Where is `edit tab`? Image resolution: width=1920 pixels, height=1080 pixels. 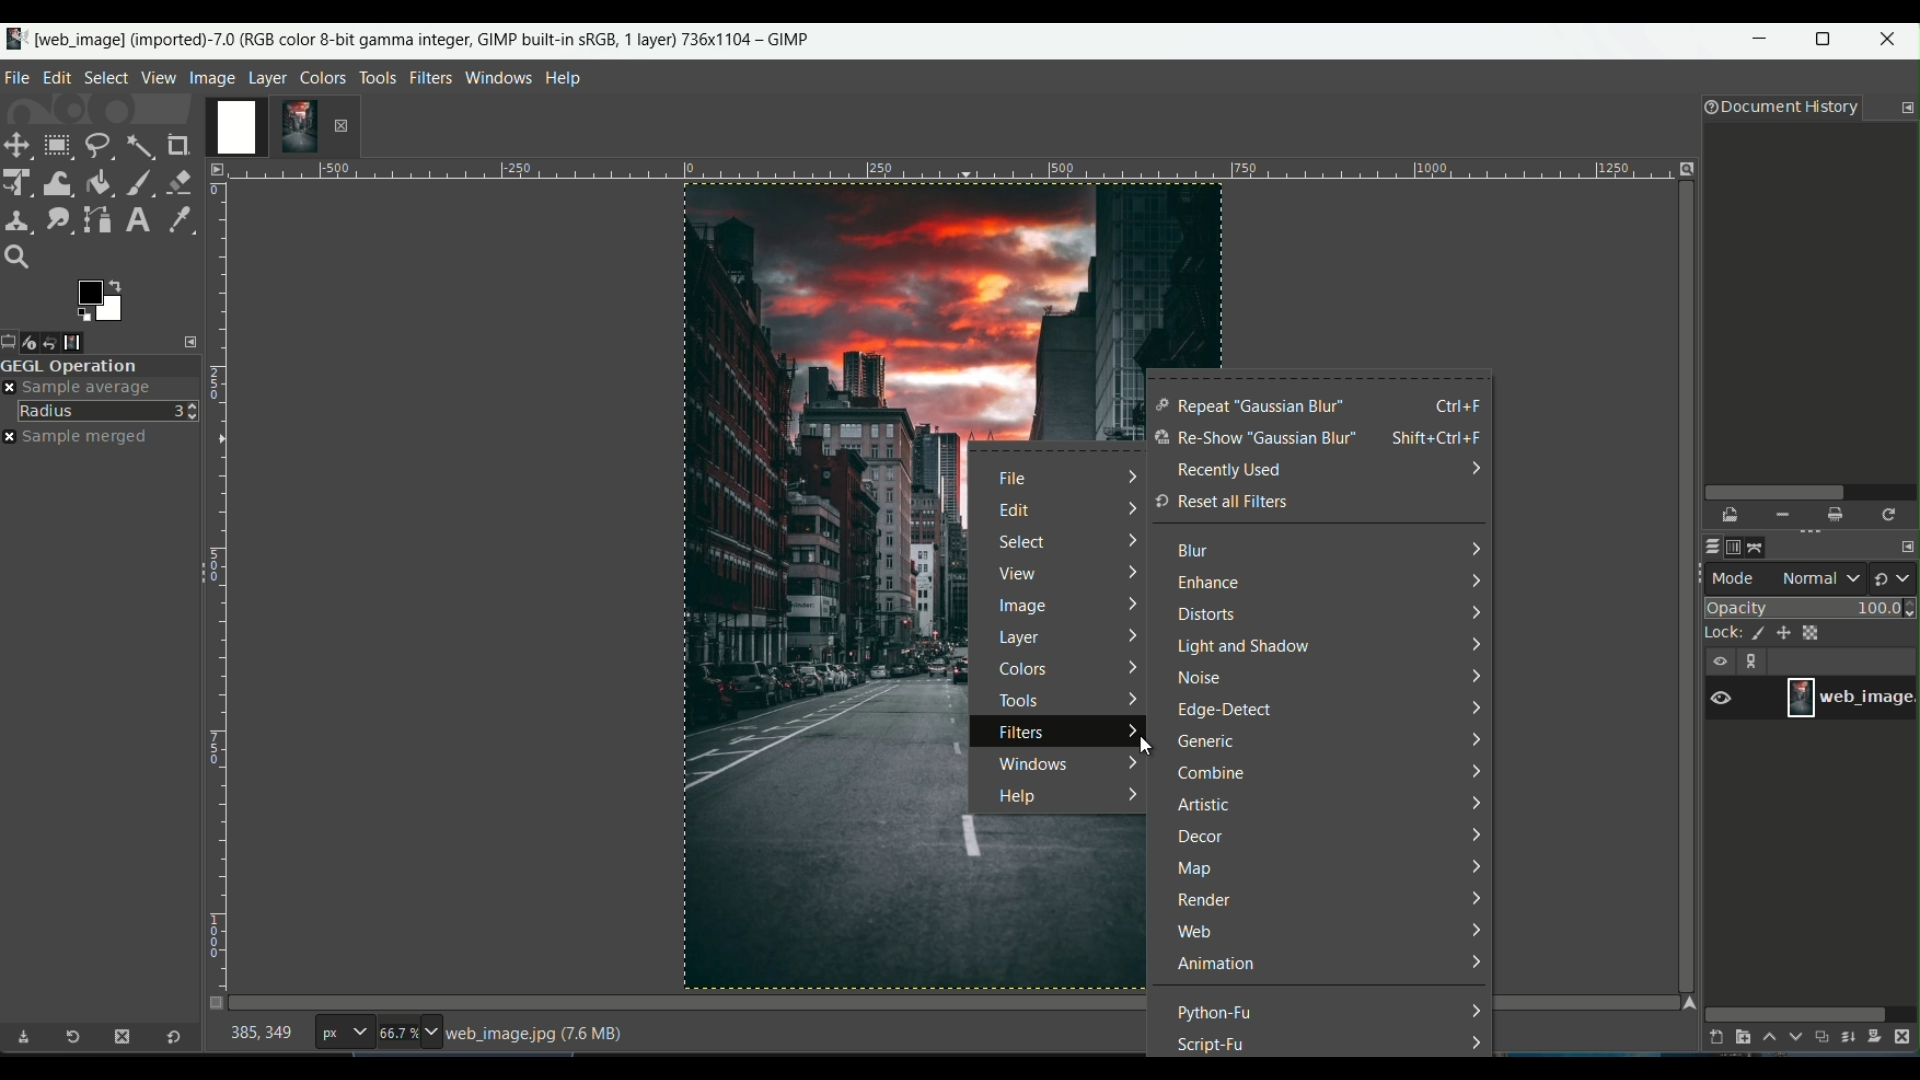
edit tab is located at coordinates (57, 77).